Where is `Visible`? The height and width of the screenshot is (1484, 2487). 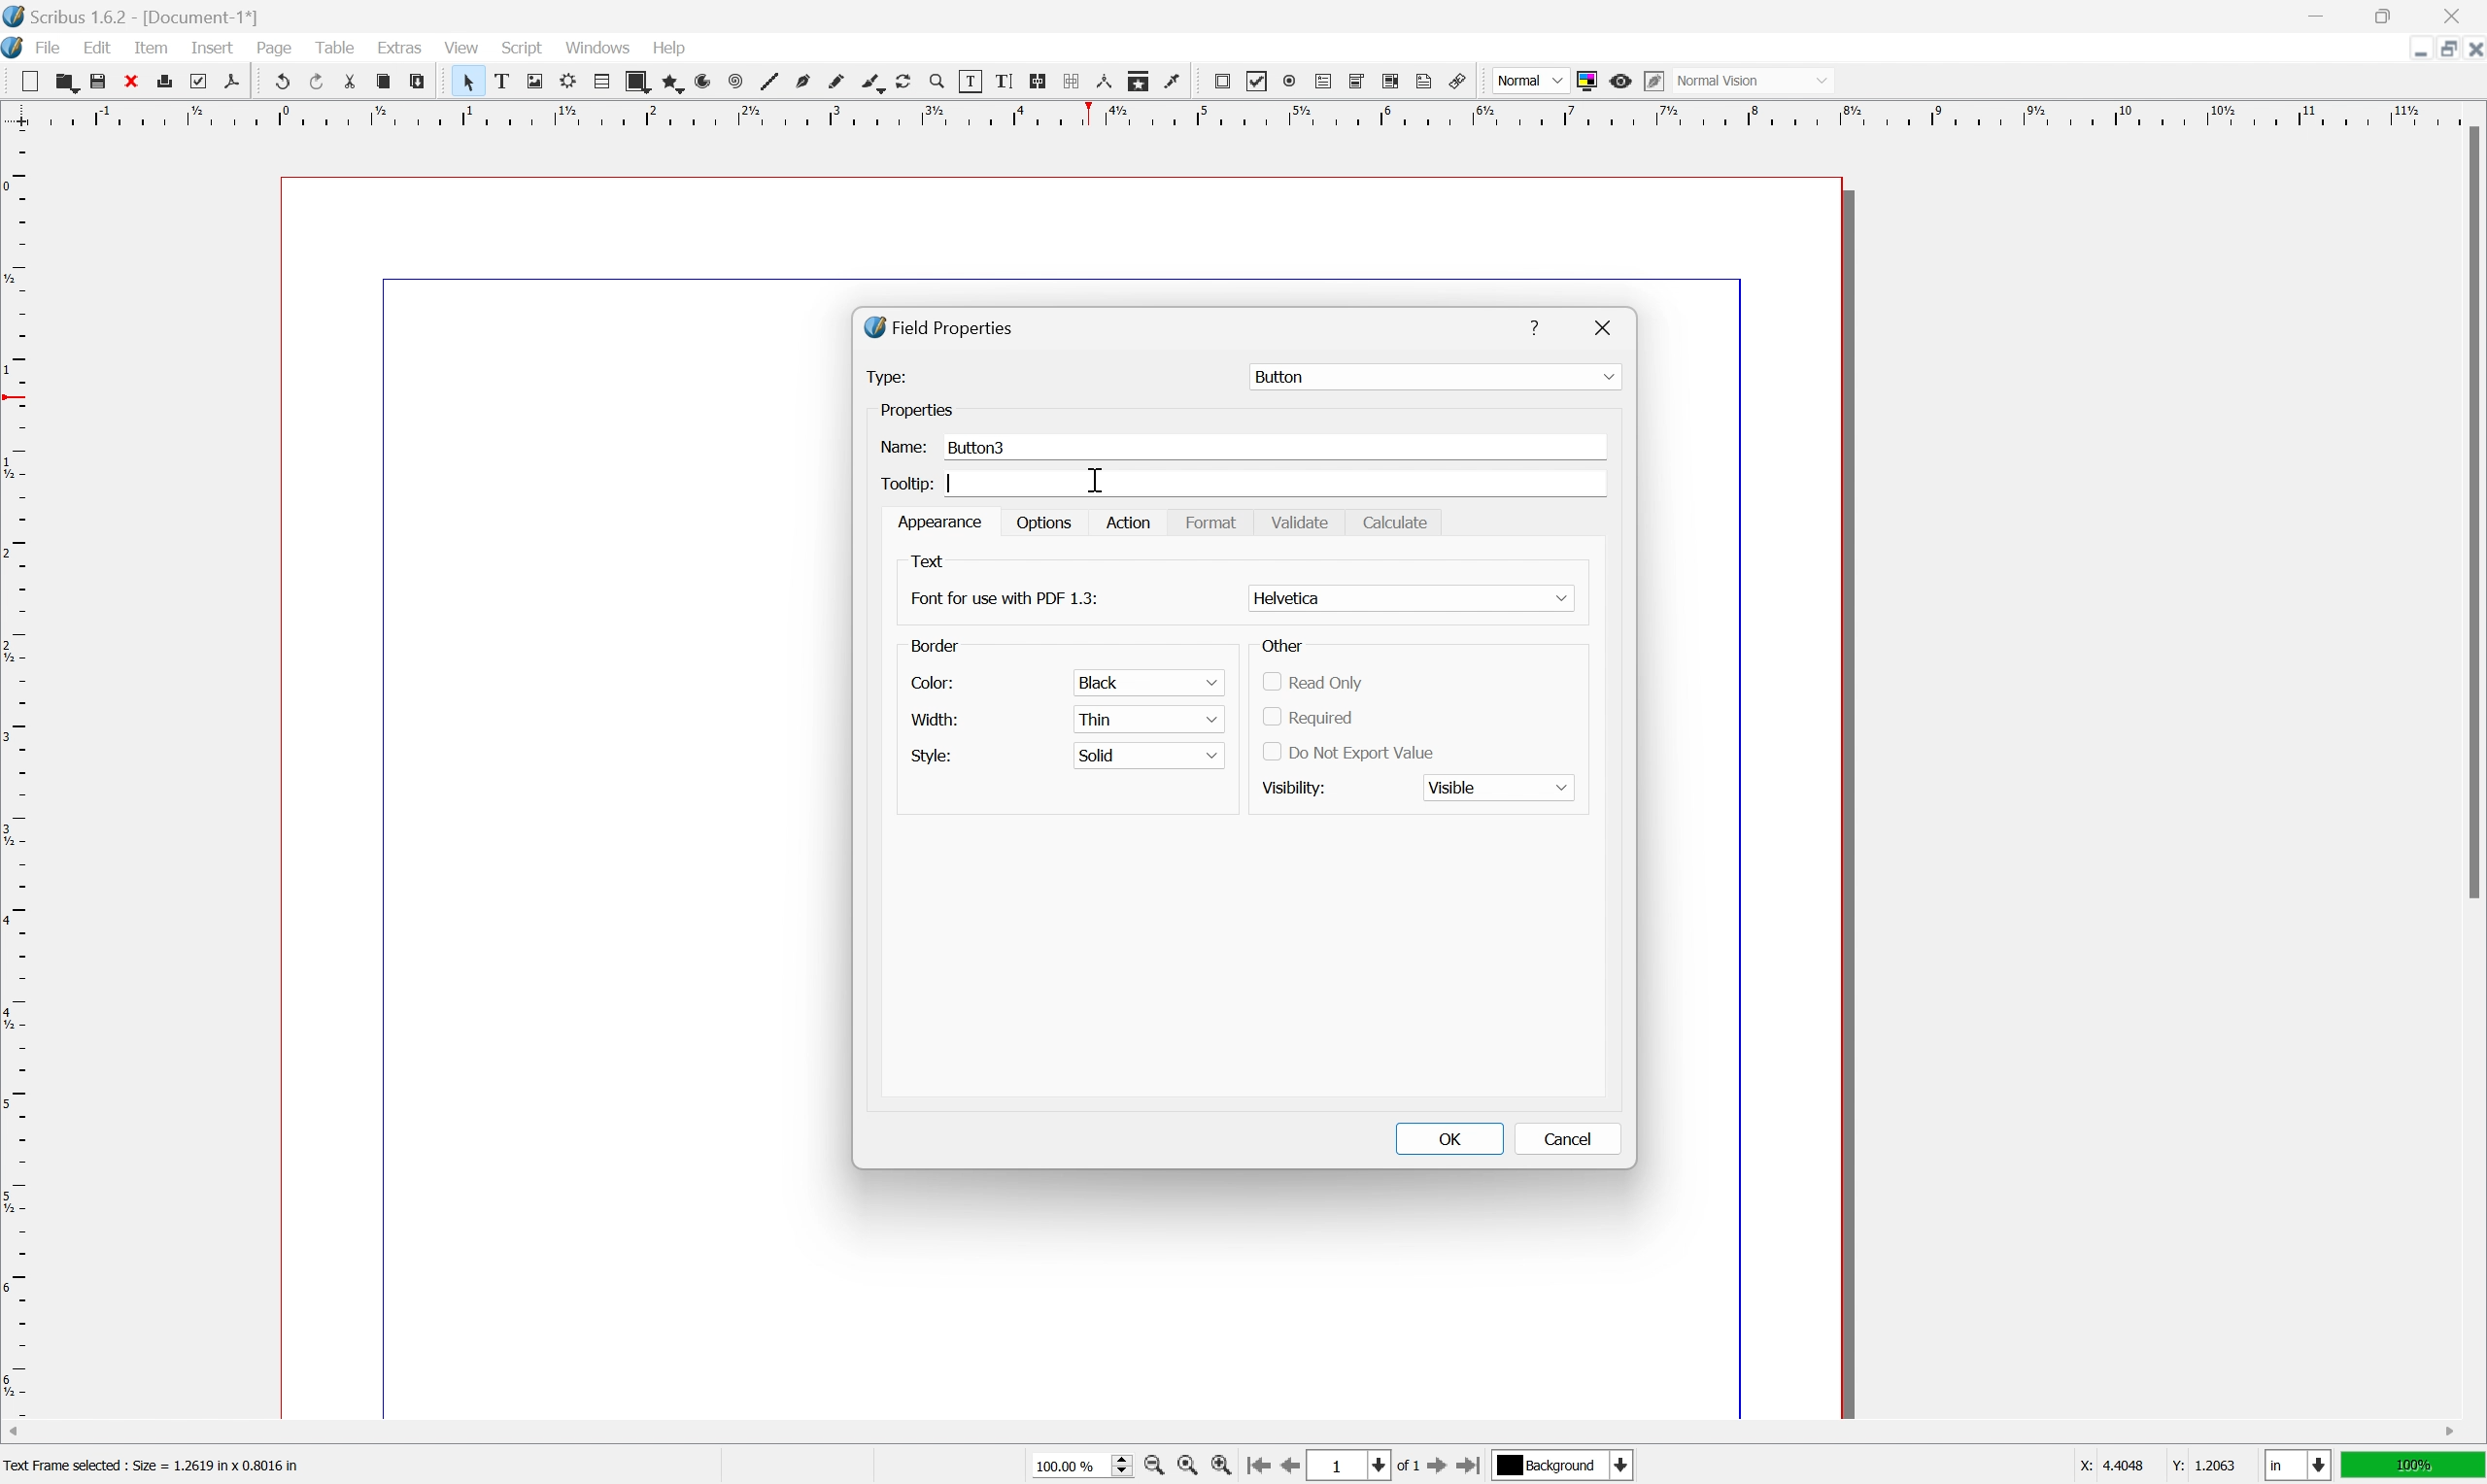 Visible is located at coordinates (1500, 785).